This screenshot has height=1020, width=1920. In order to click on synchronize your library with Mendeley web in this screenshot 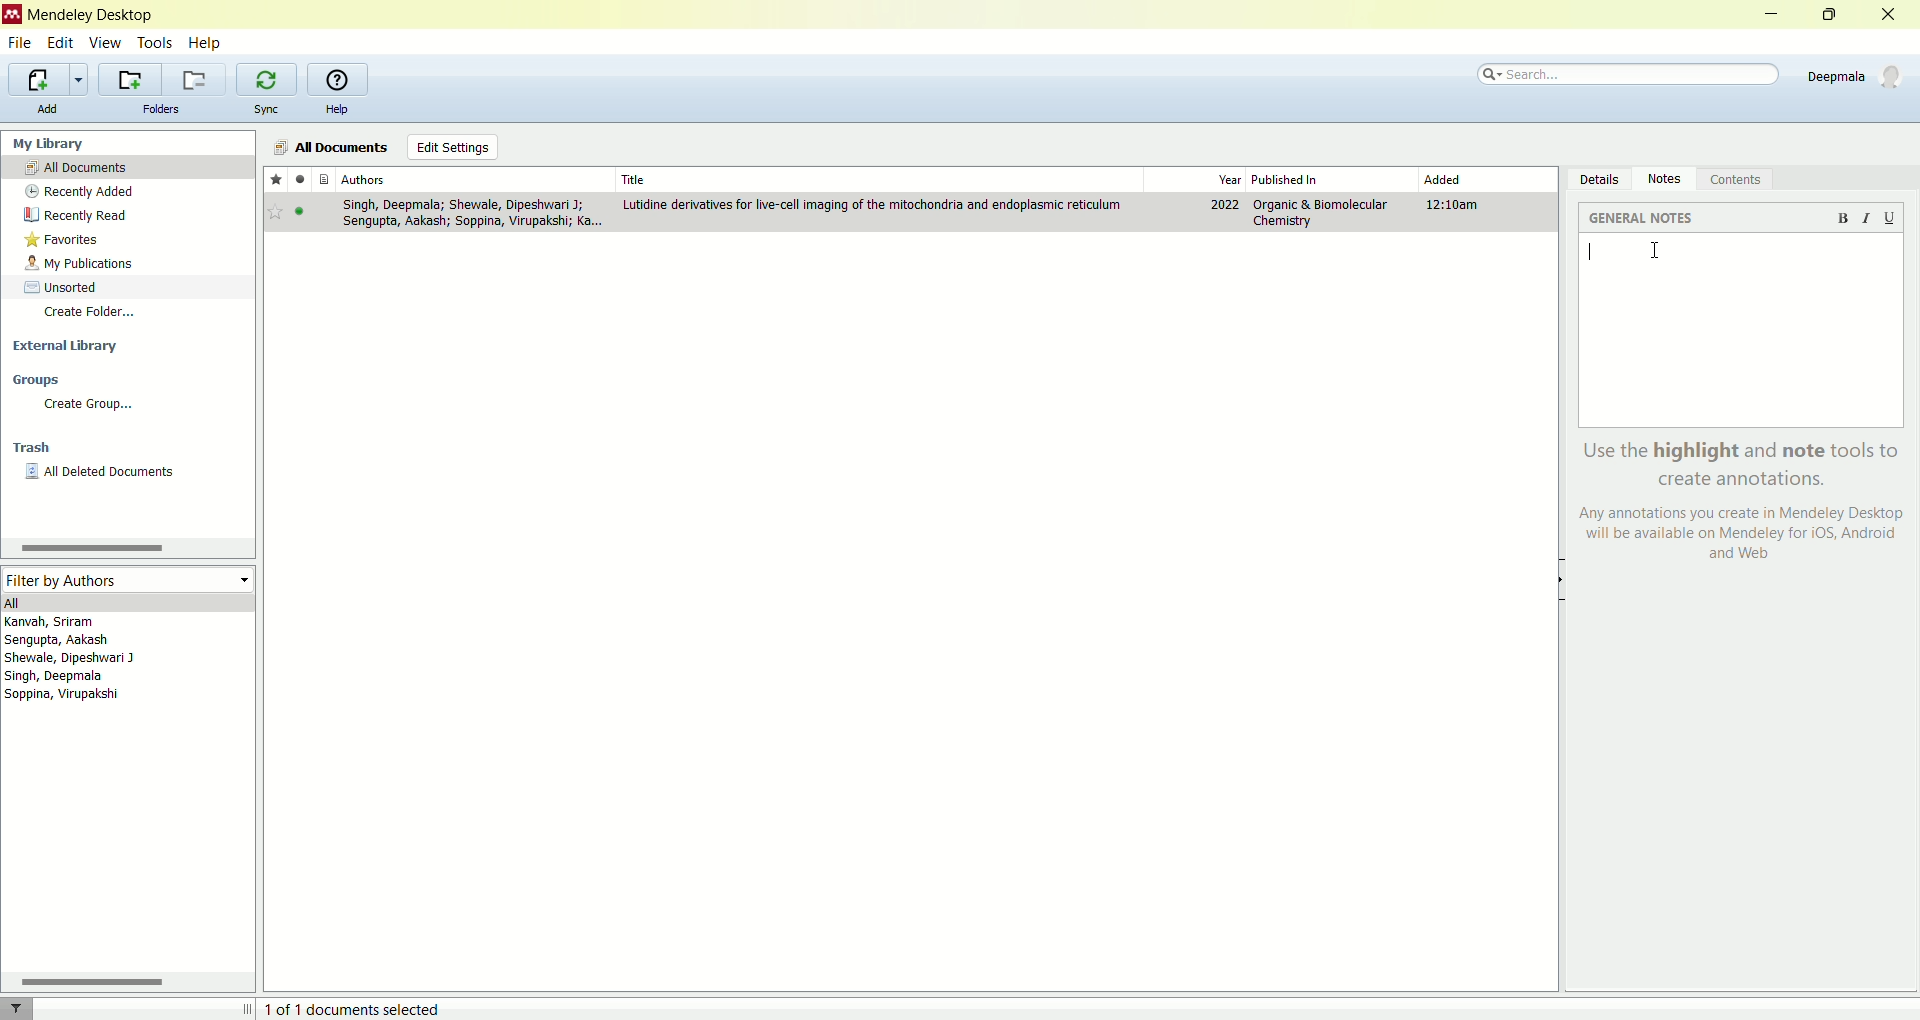, I will do `click(269, 79)`.